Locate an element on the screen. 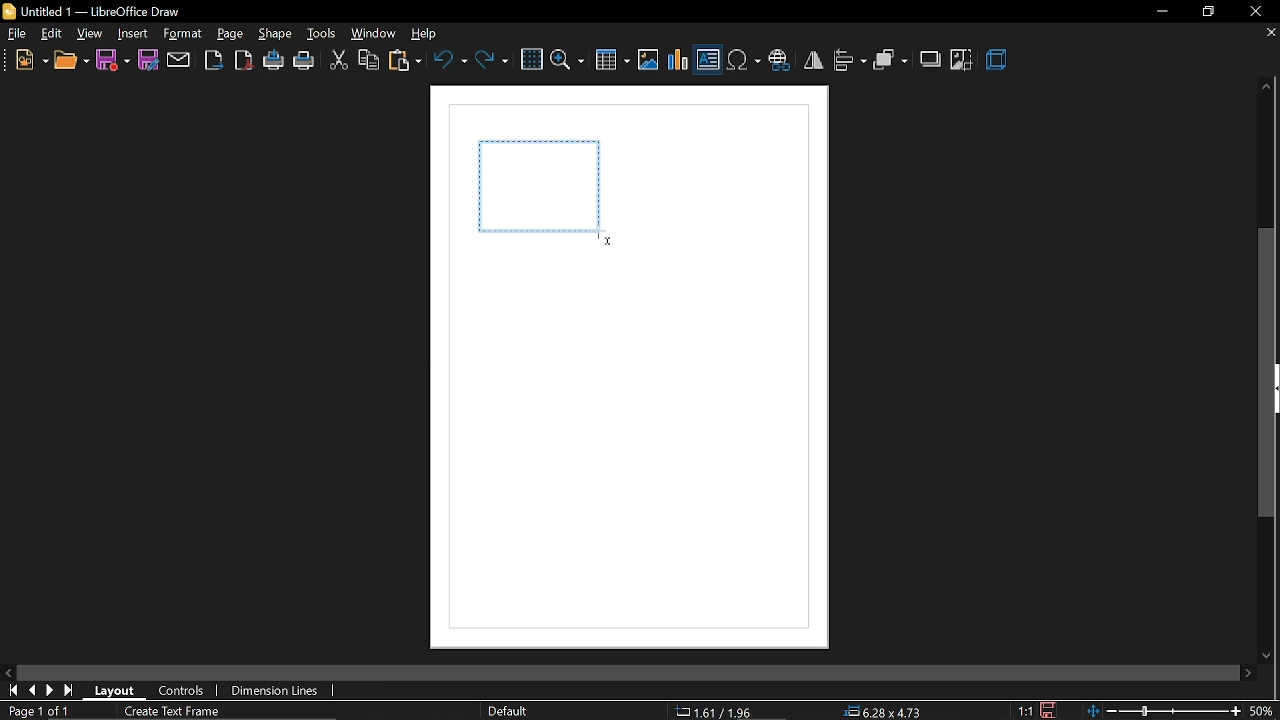 The width and height of the screenshot is (1280, 720). current window is located at coordinates (96, 11).